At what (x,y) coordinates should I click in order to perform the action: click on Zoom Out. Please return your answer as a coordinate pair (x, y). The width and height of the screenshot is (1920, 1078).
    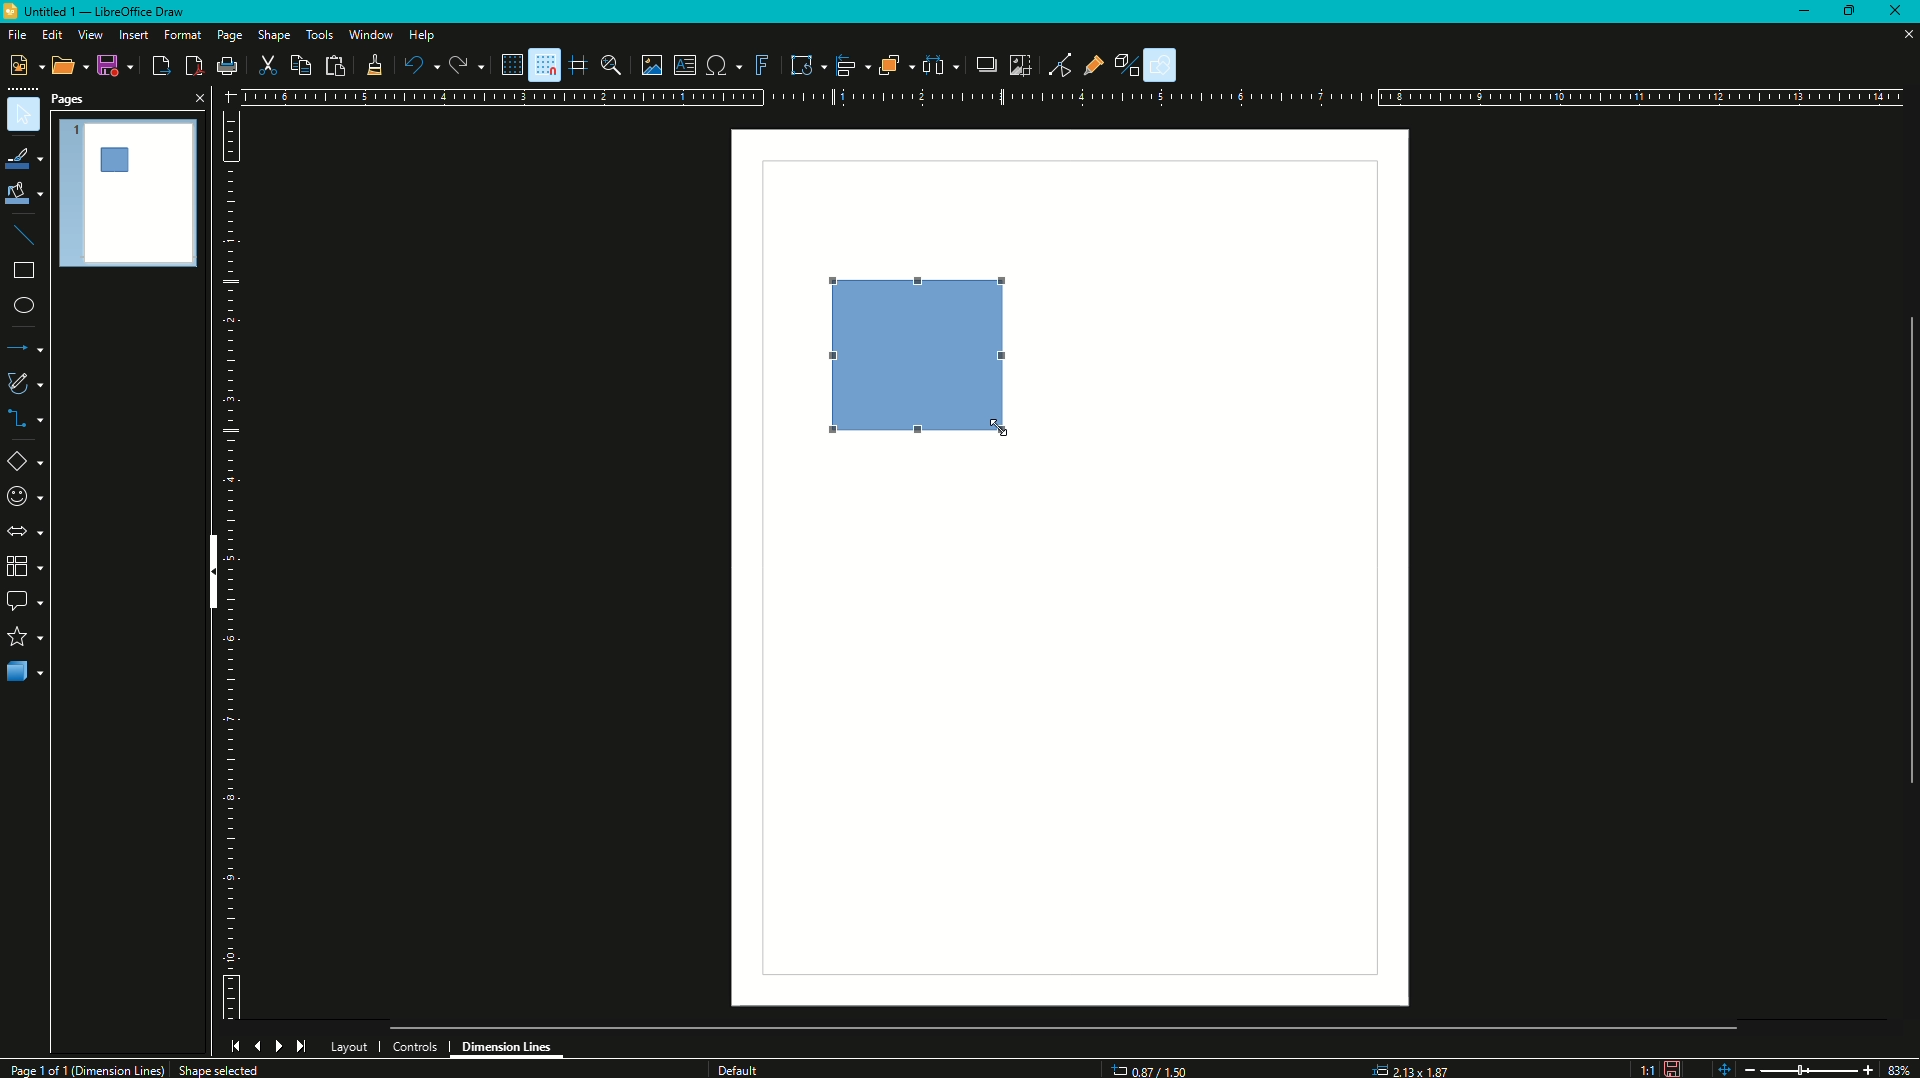
    Looking at the image, I should click on (1746, 1067).